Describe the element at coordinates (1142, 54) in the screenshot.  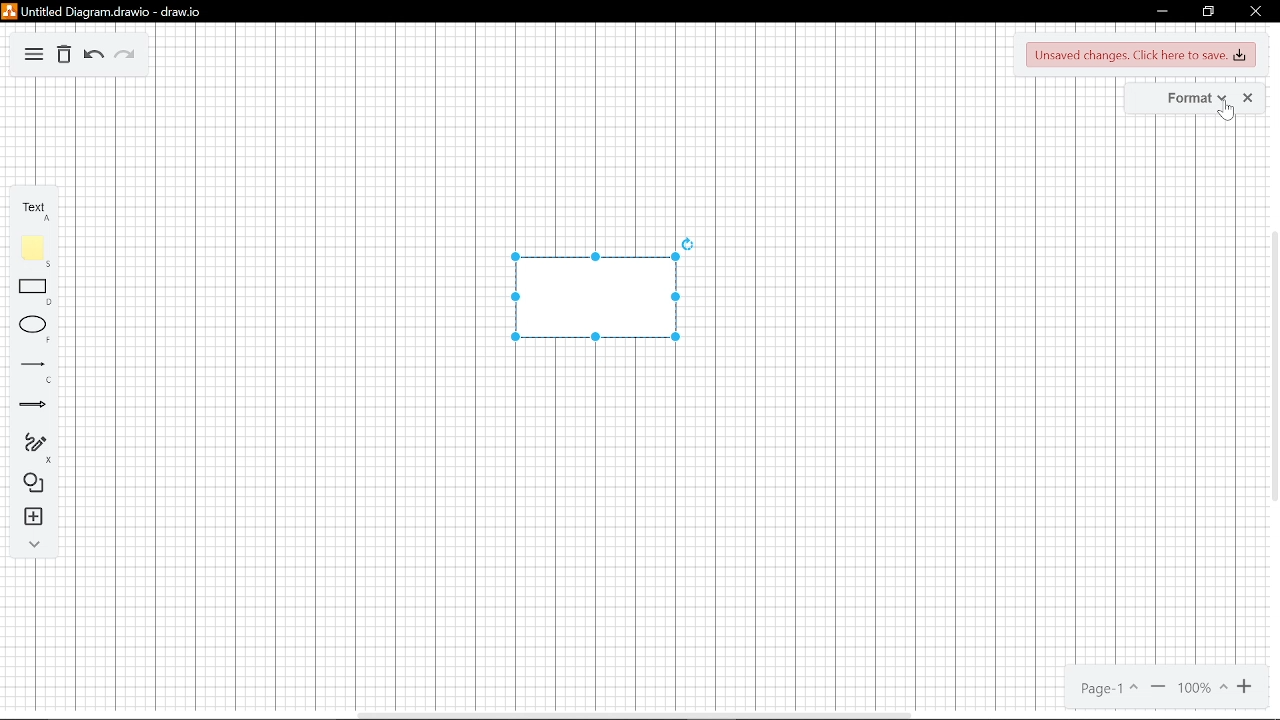
I see `Unsaved changes` at that location.